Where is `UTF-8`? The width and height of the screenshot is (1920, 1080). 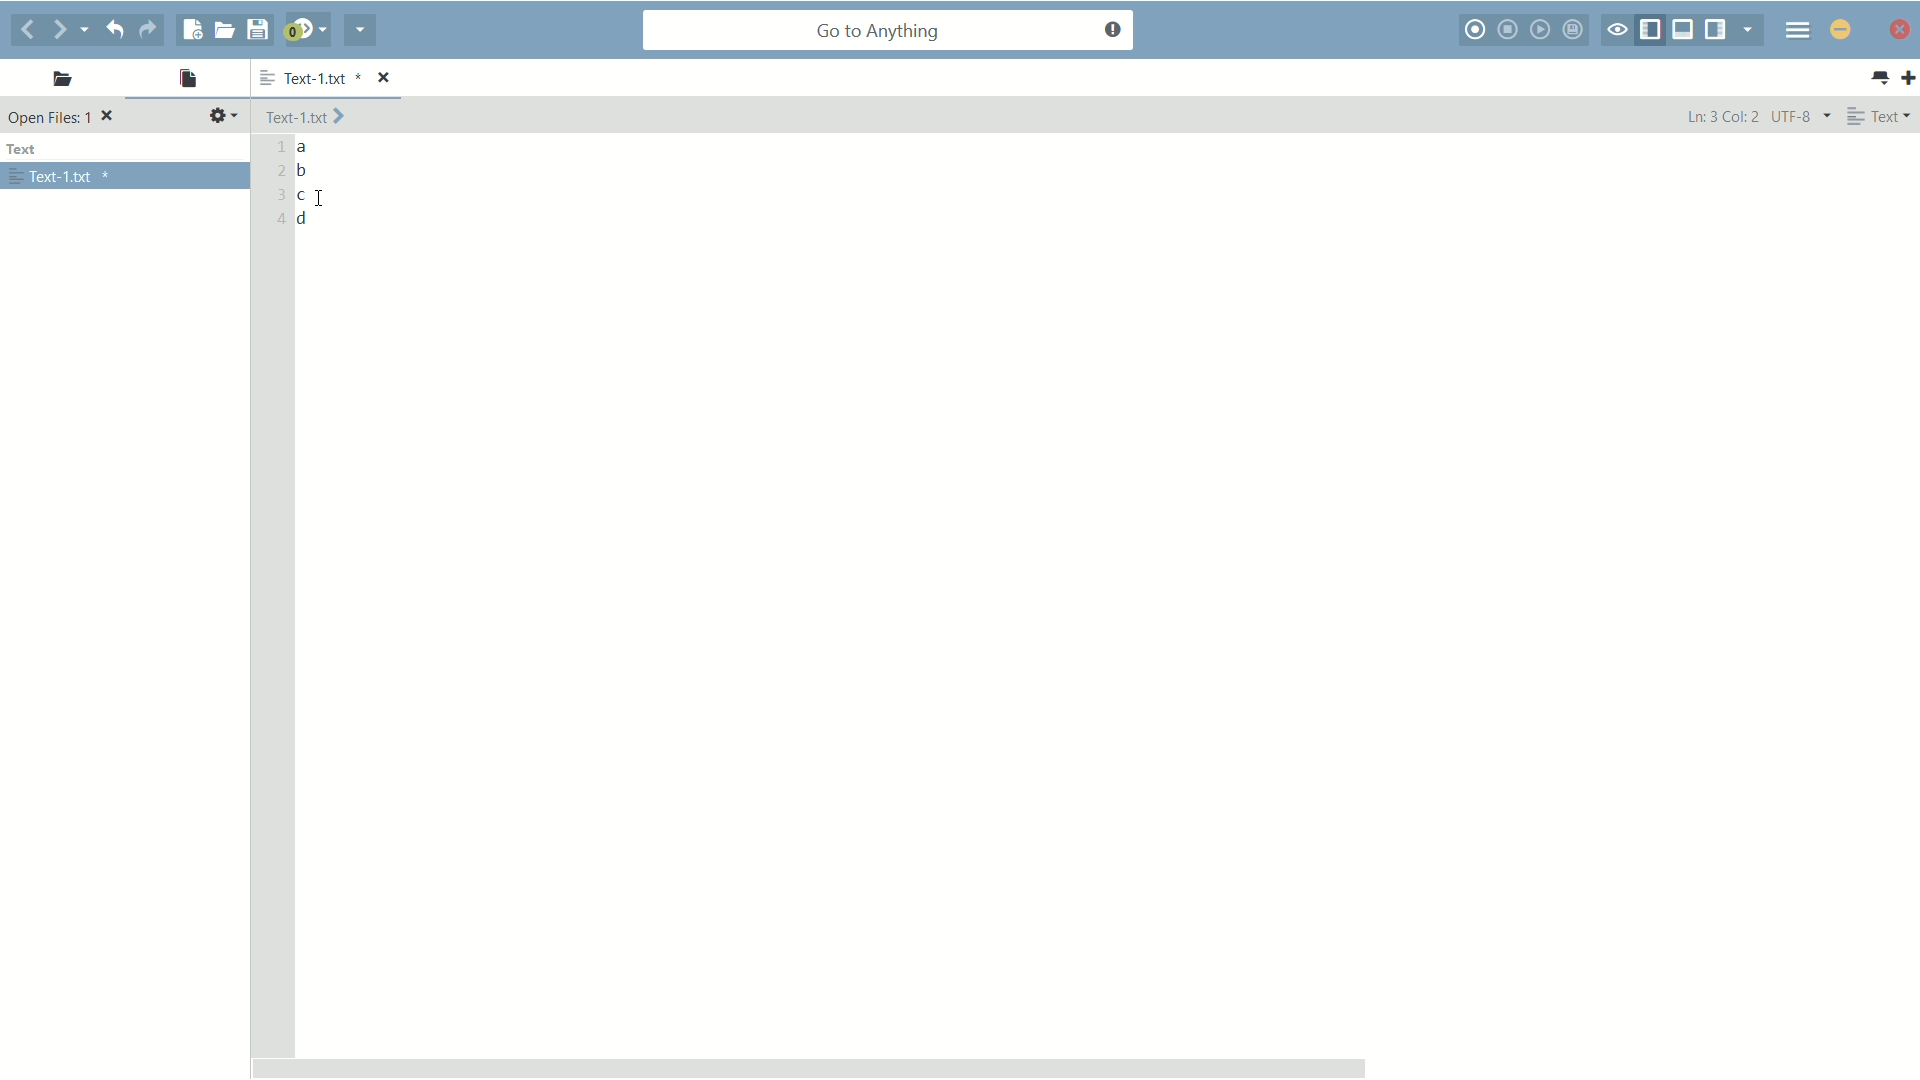 UTF-8 is located at coordinates (1799, 116).